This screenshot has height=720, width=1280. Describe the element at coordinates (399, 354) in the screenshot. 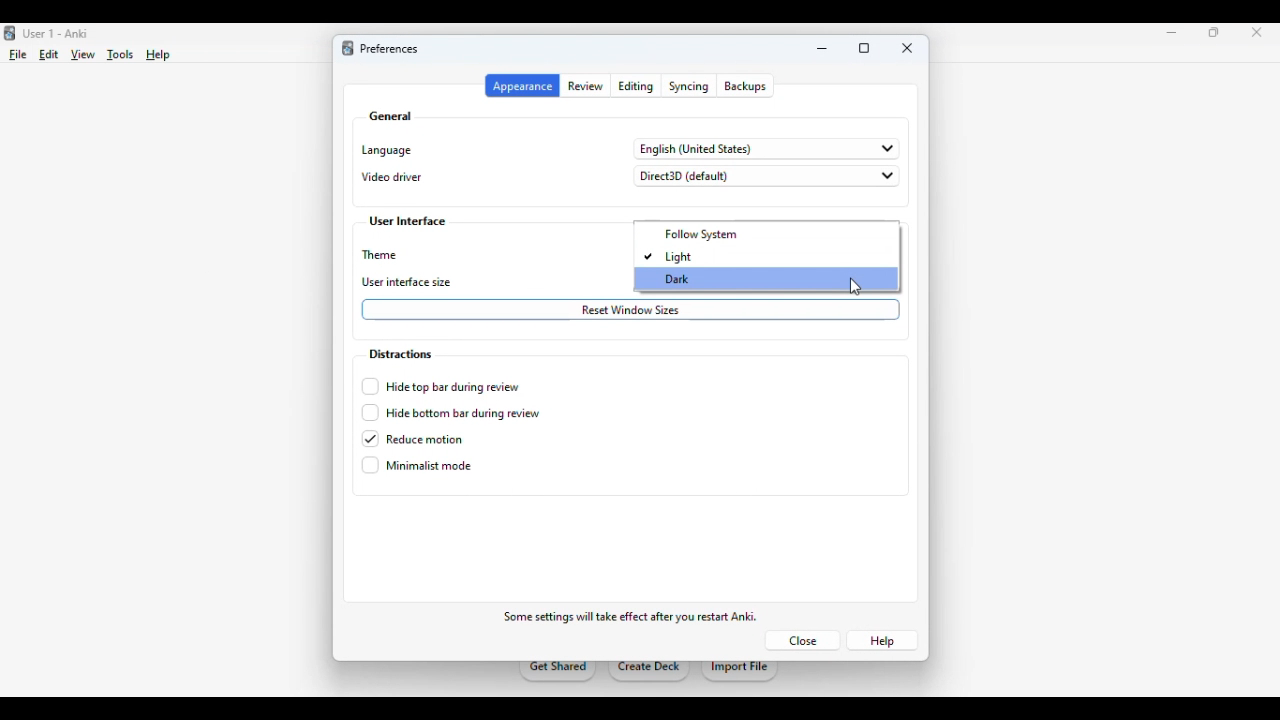

I see `distractions` at that location.